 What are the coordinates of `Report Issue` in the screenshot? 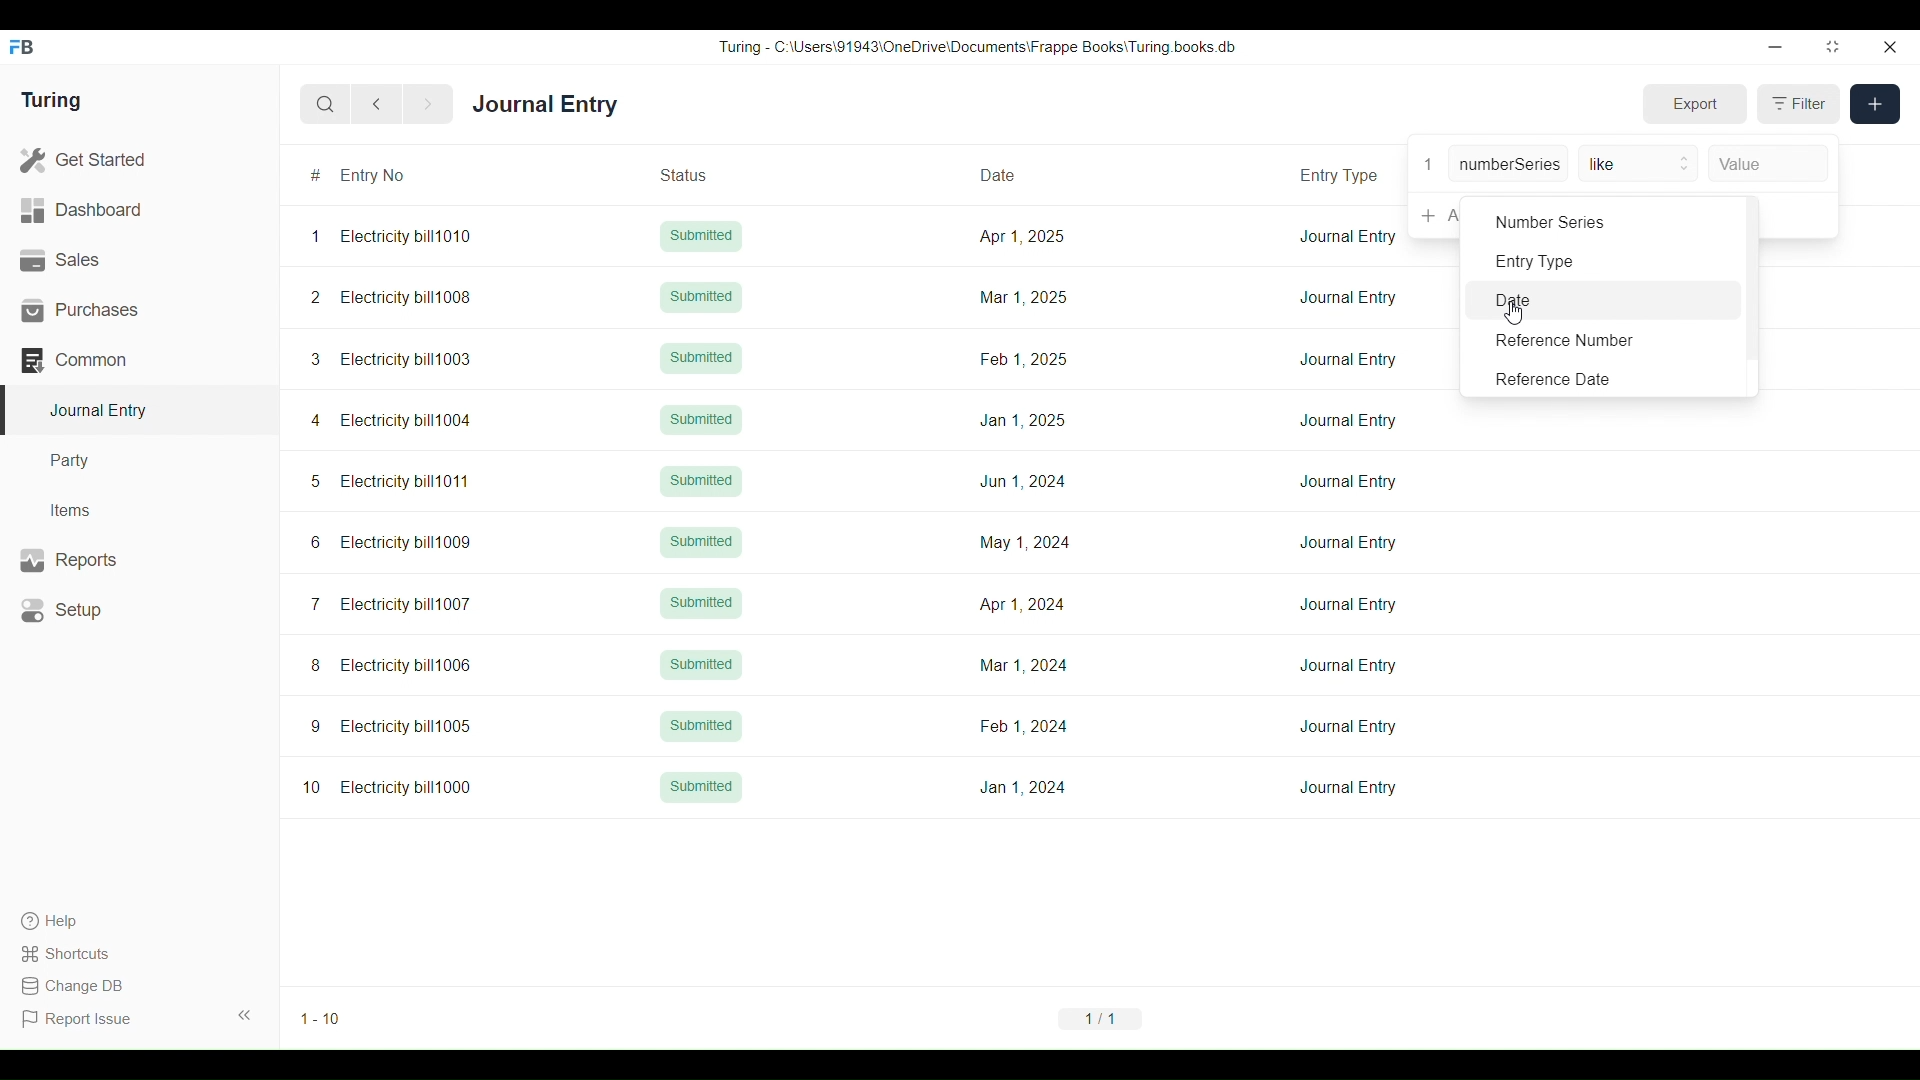 It's located at (77, 1019).